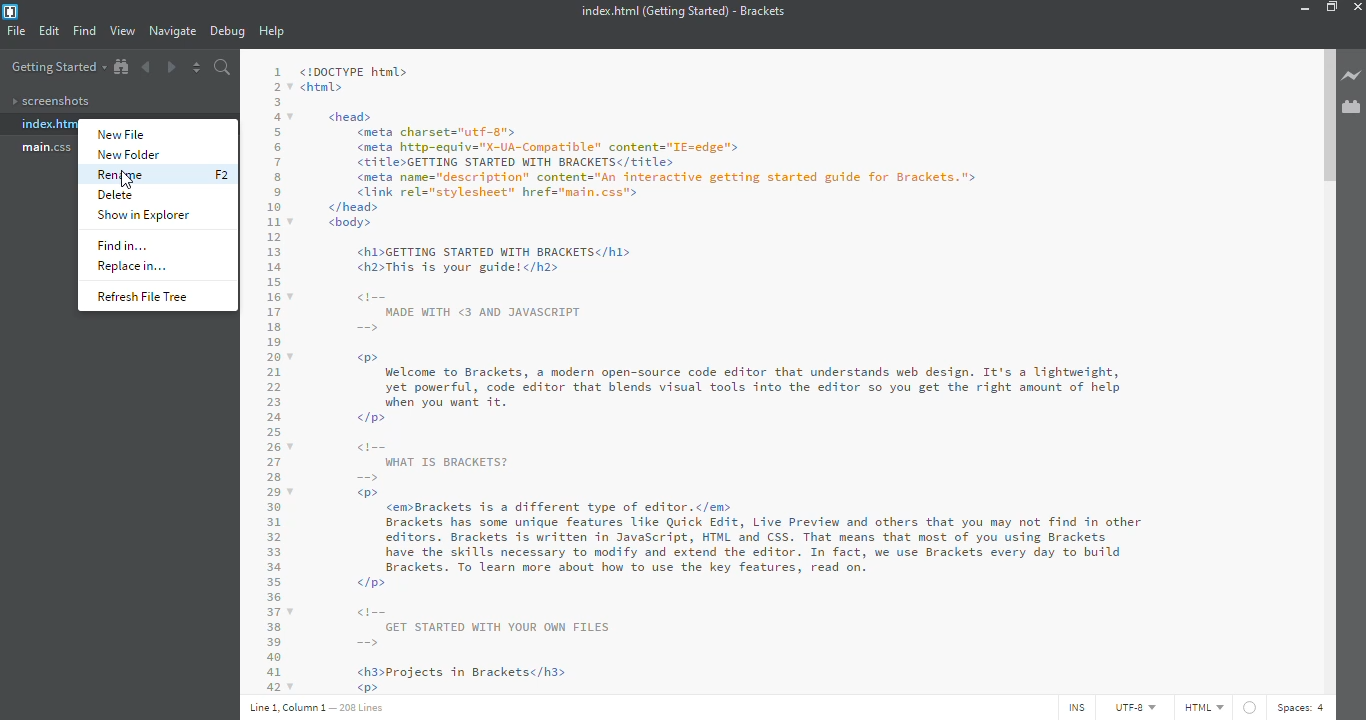  I want to click on split editor, so click(197, 67).